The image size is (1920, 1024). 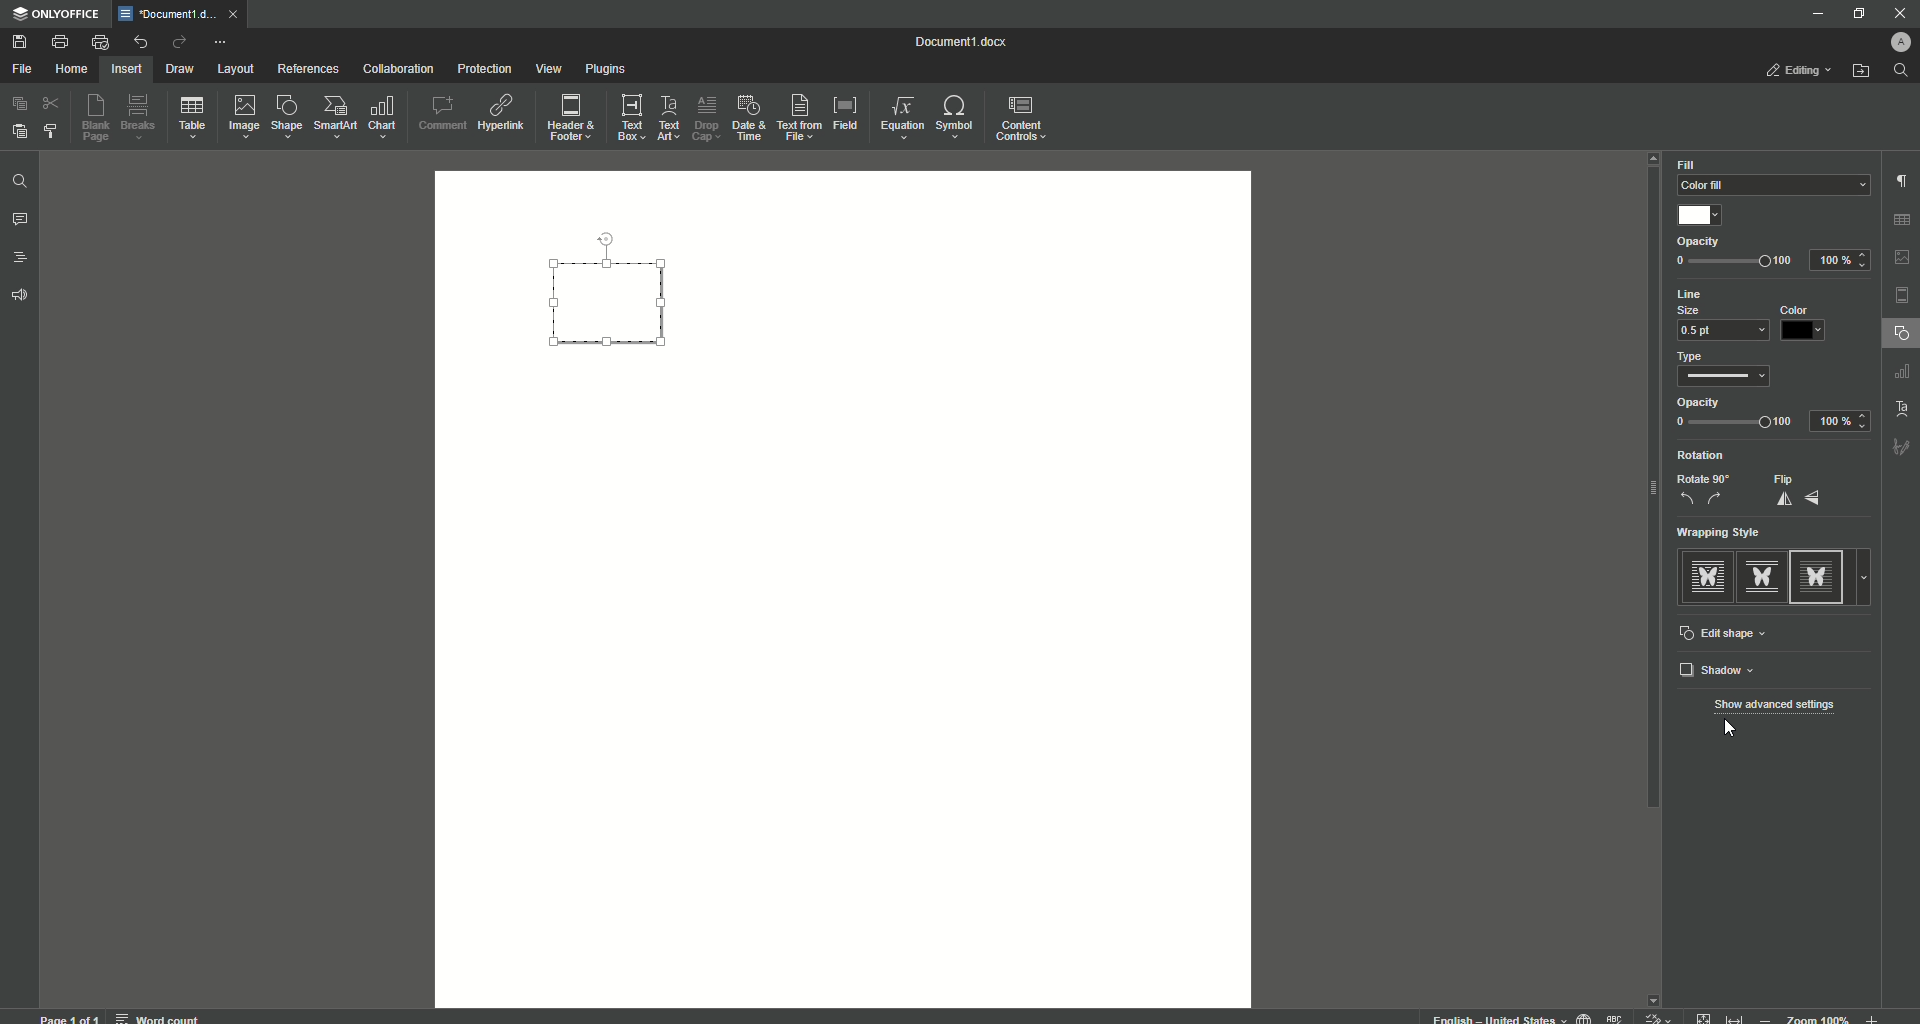 What do you see at coordinates (178, 44) in the screenshot?
I see `Redo` at bounding box center [178, 44].